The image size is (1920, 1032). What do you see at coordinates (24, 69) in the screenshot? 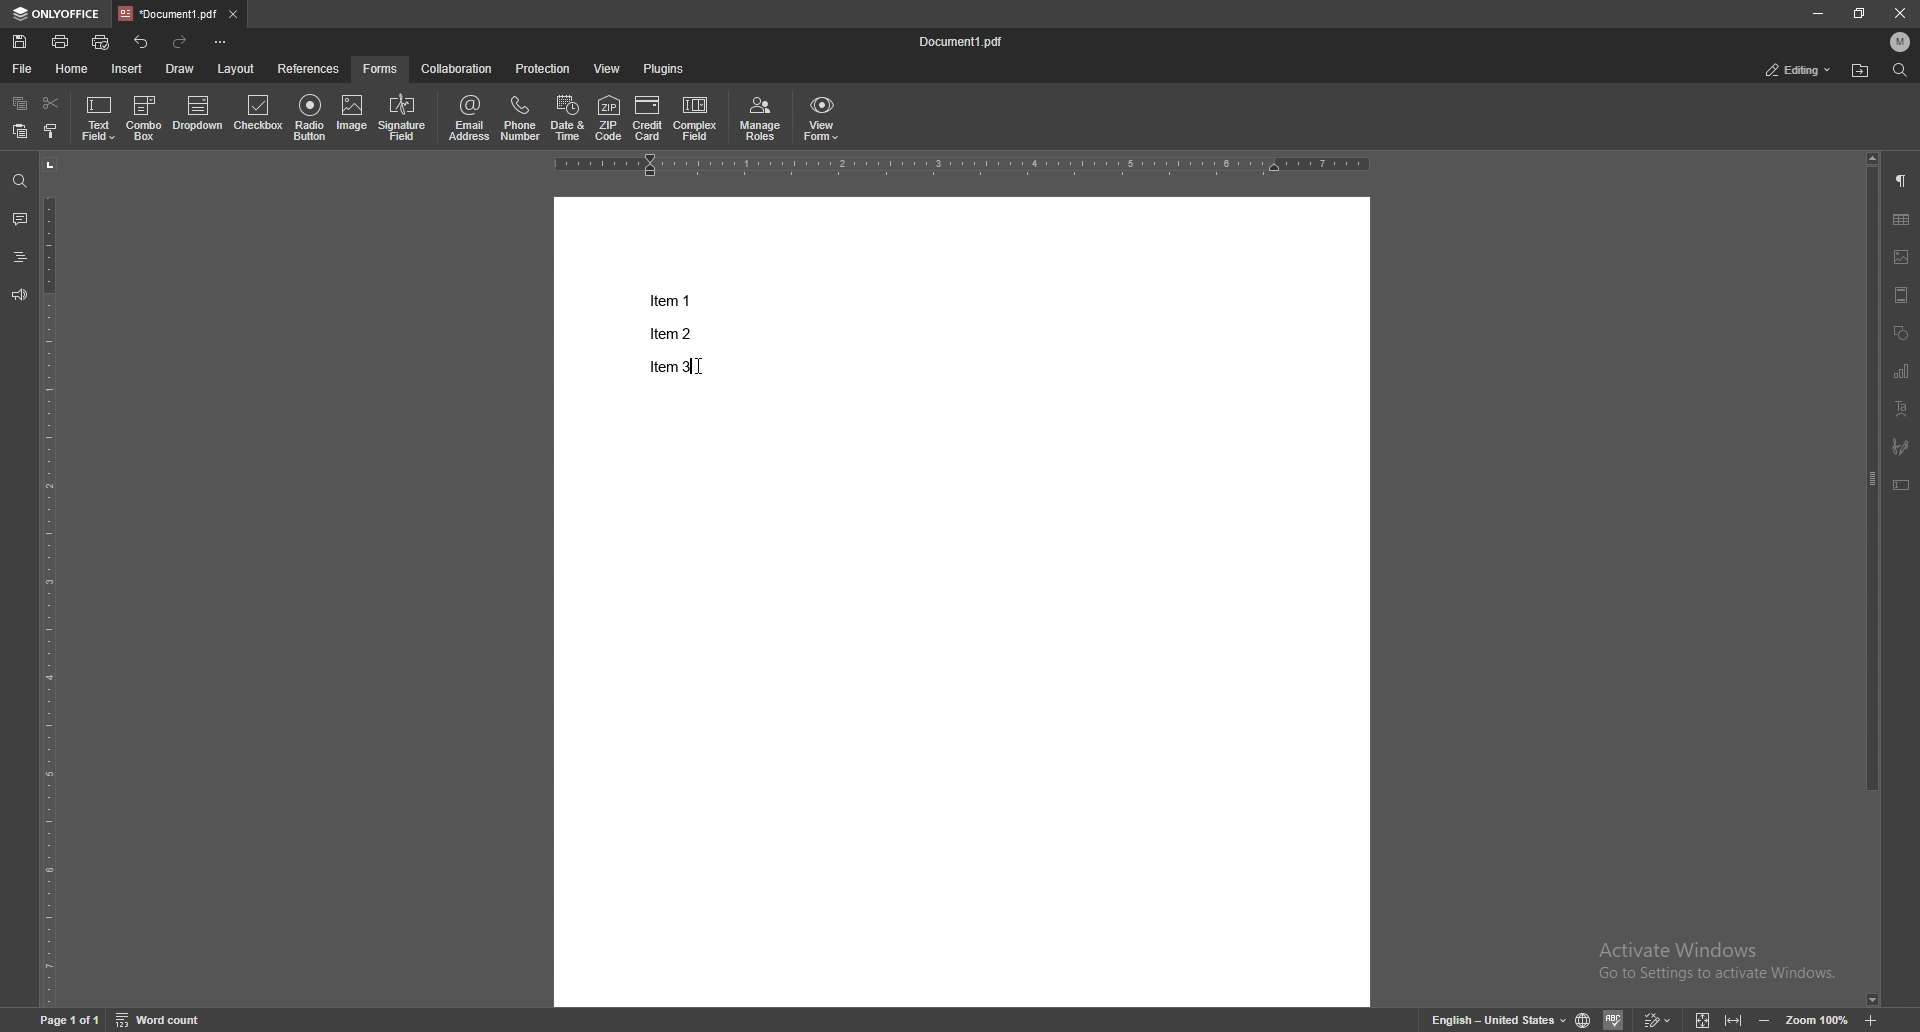
I see `file` at bounding box center [24, 69].